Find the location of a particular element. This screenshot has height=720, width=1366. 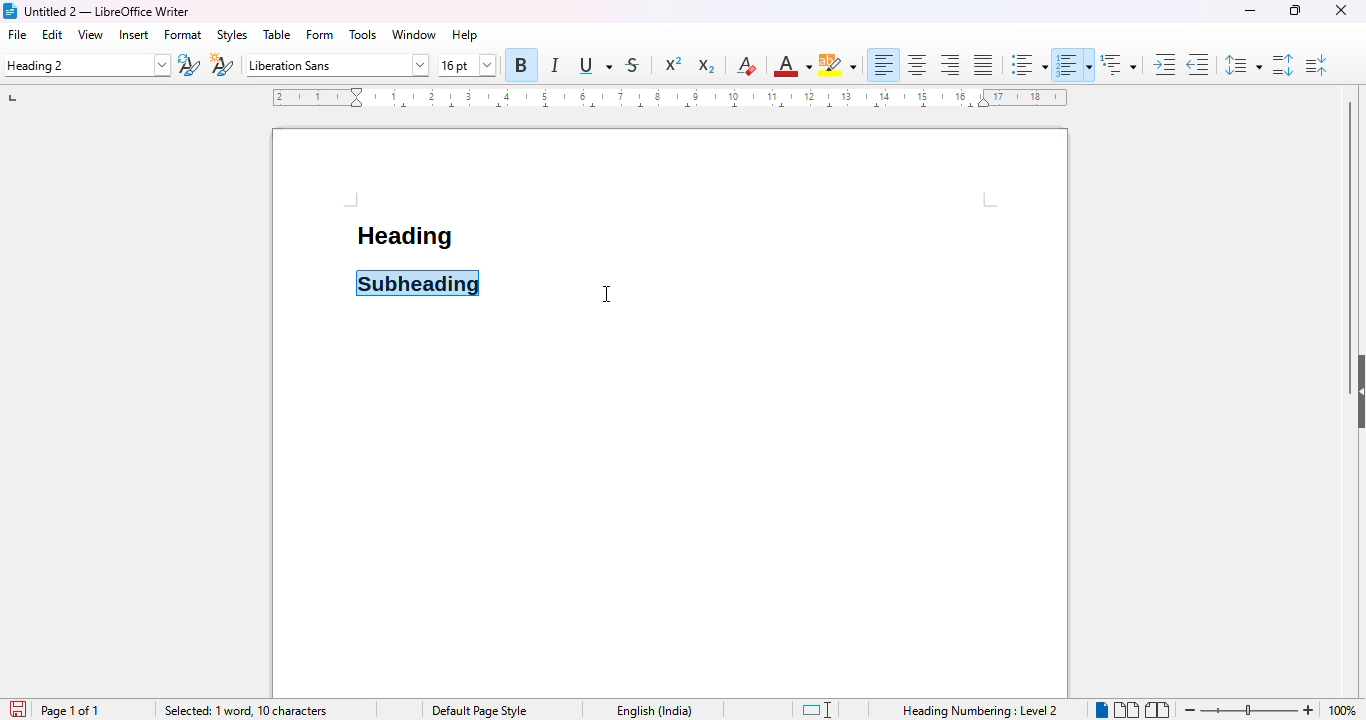

single page view is located at coordinates (1100, 709).